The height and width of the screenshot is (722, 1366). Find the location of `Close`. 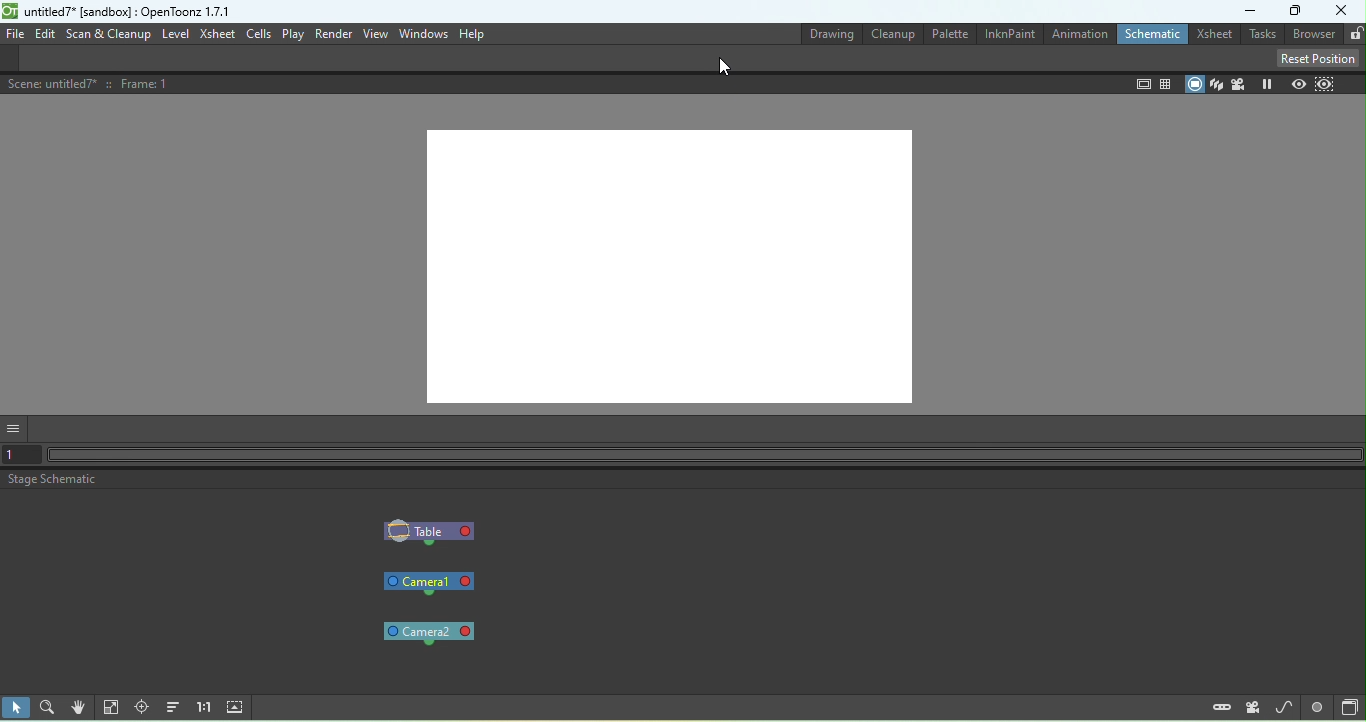

Close is located at coordinates (1343, 13).